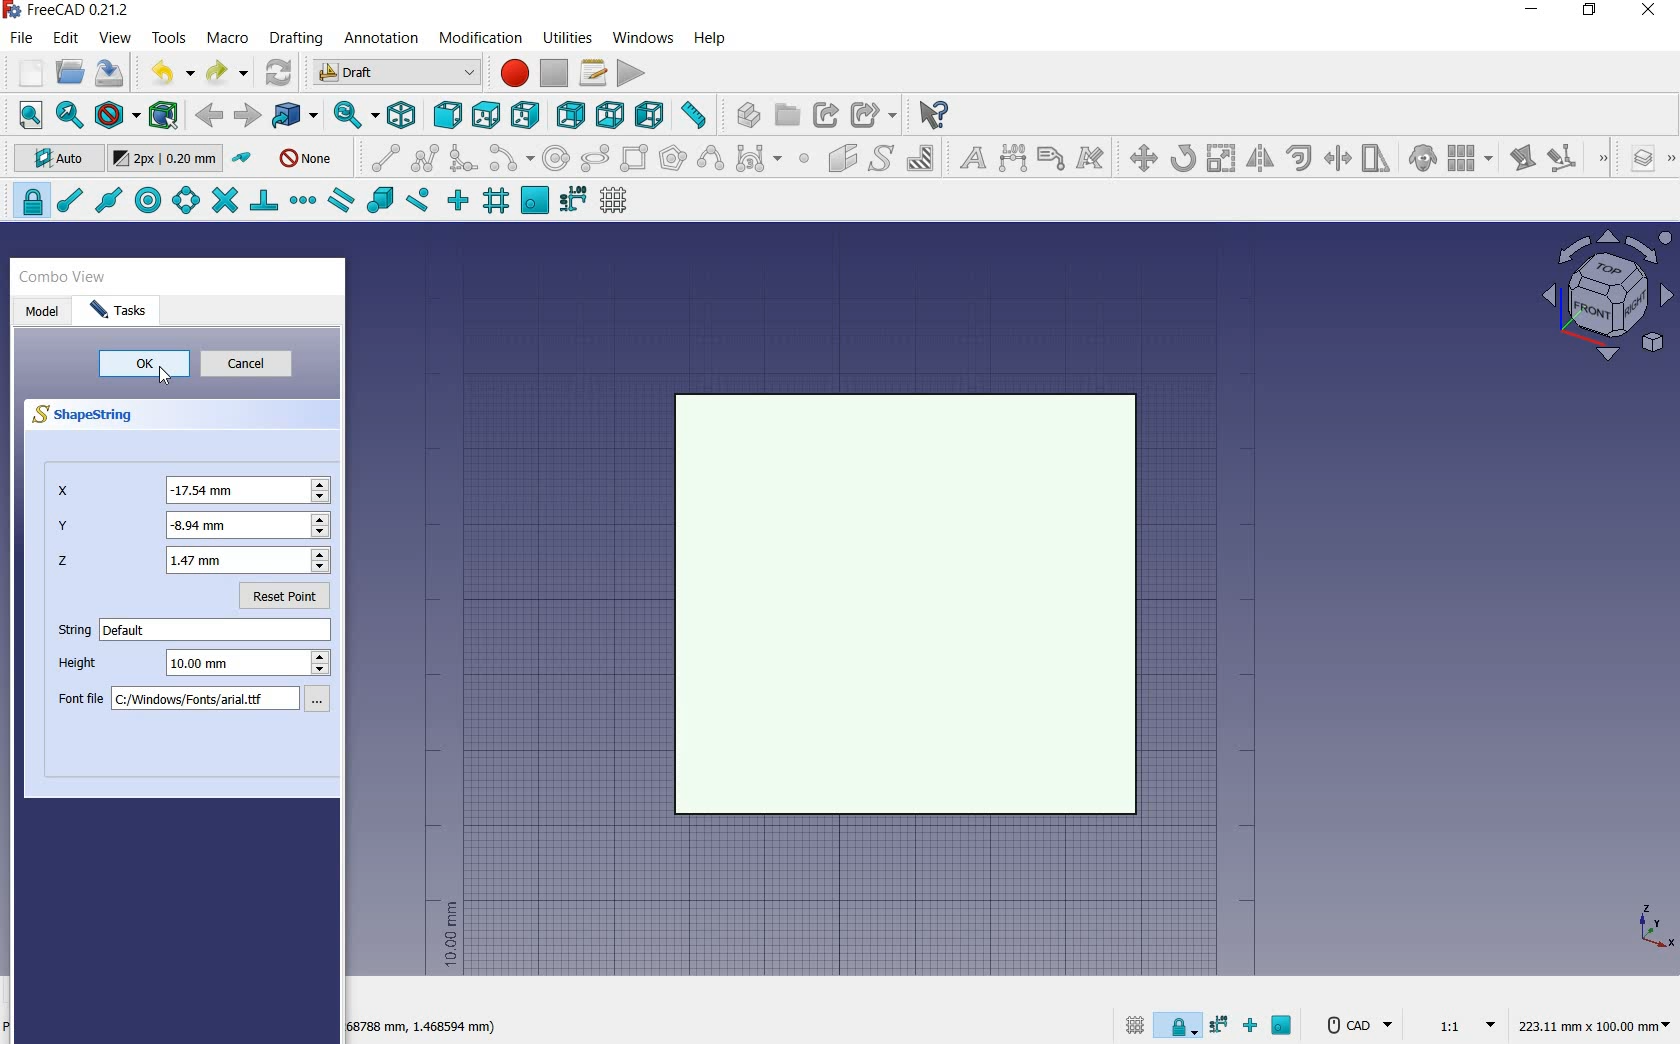  Describe the element at coordinates (165, 117) in the screenshot. I see `bounding box` at that location.